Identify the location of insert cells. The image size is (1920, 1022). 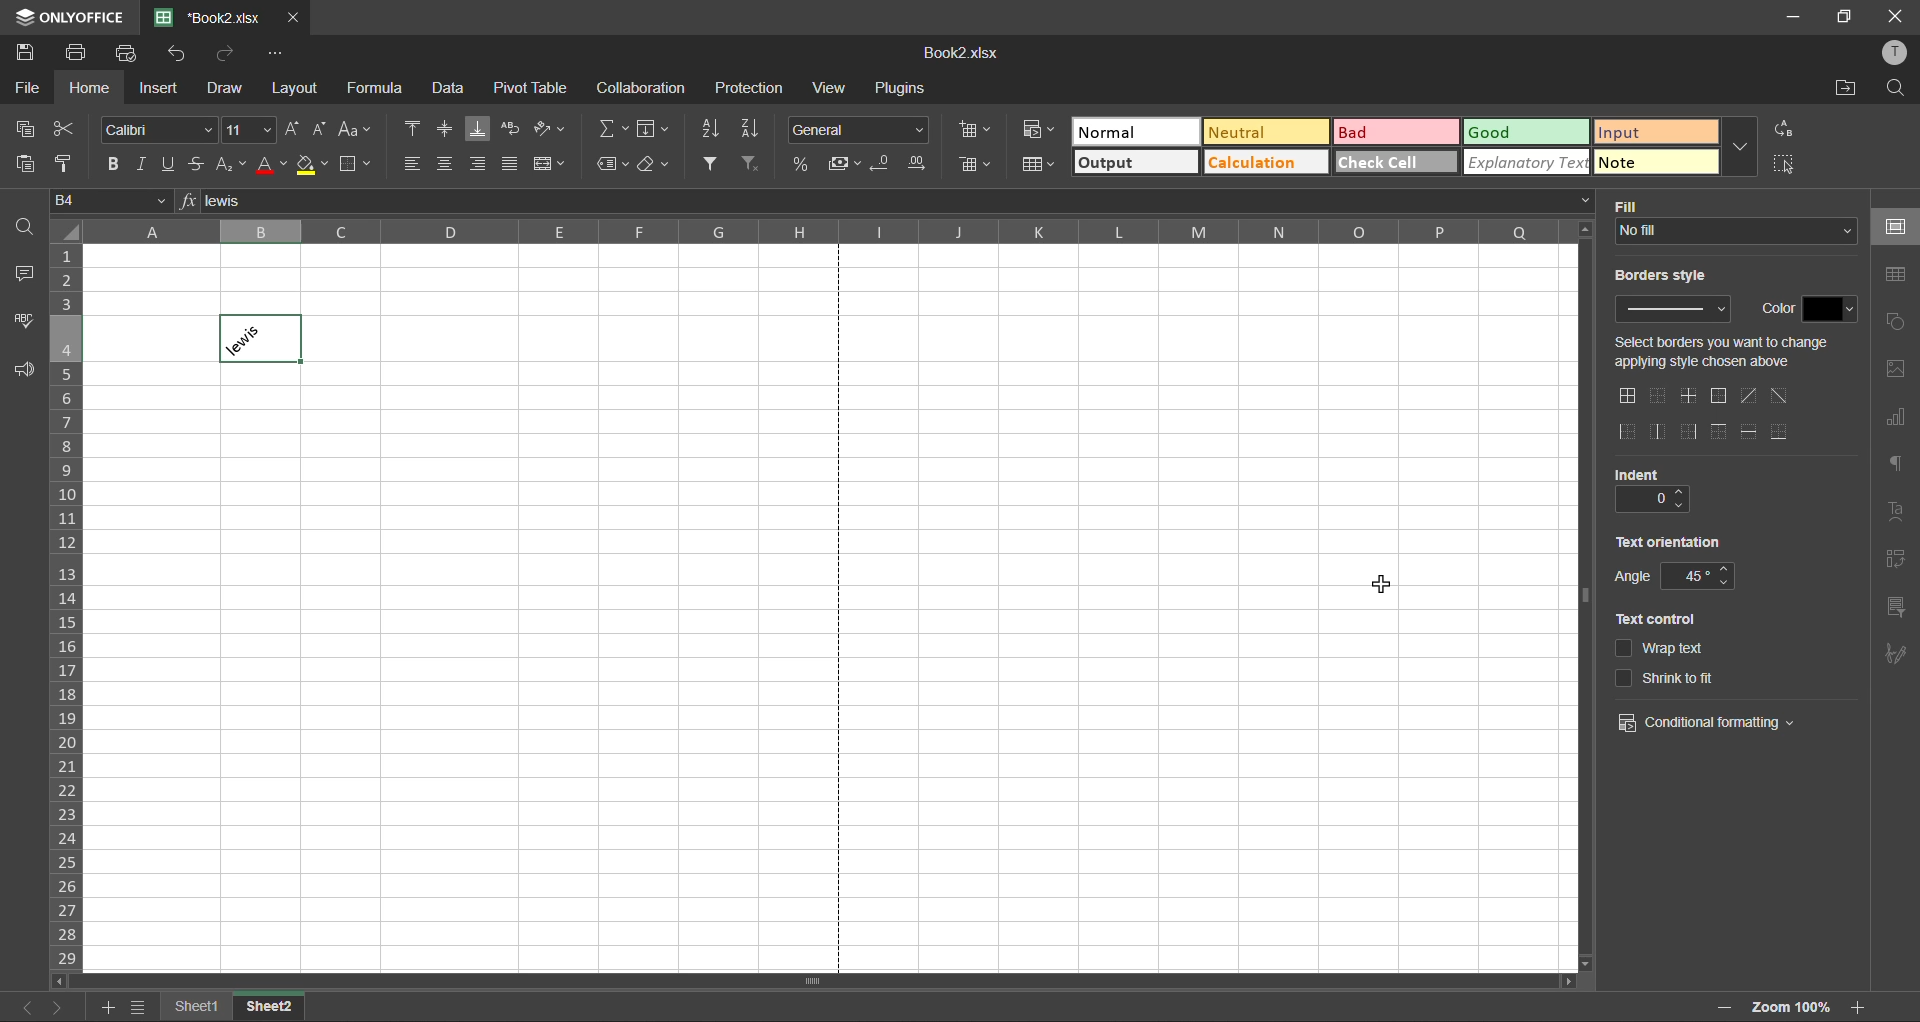
(979, 132).